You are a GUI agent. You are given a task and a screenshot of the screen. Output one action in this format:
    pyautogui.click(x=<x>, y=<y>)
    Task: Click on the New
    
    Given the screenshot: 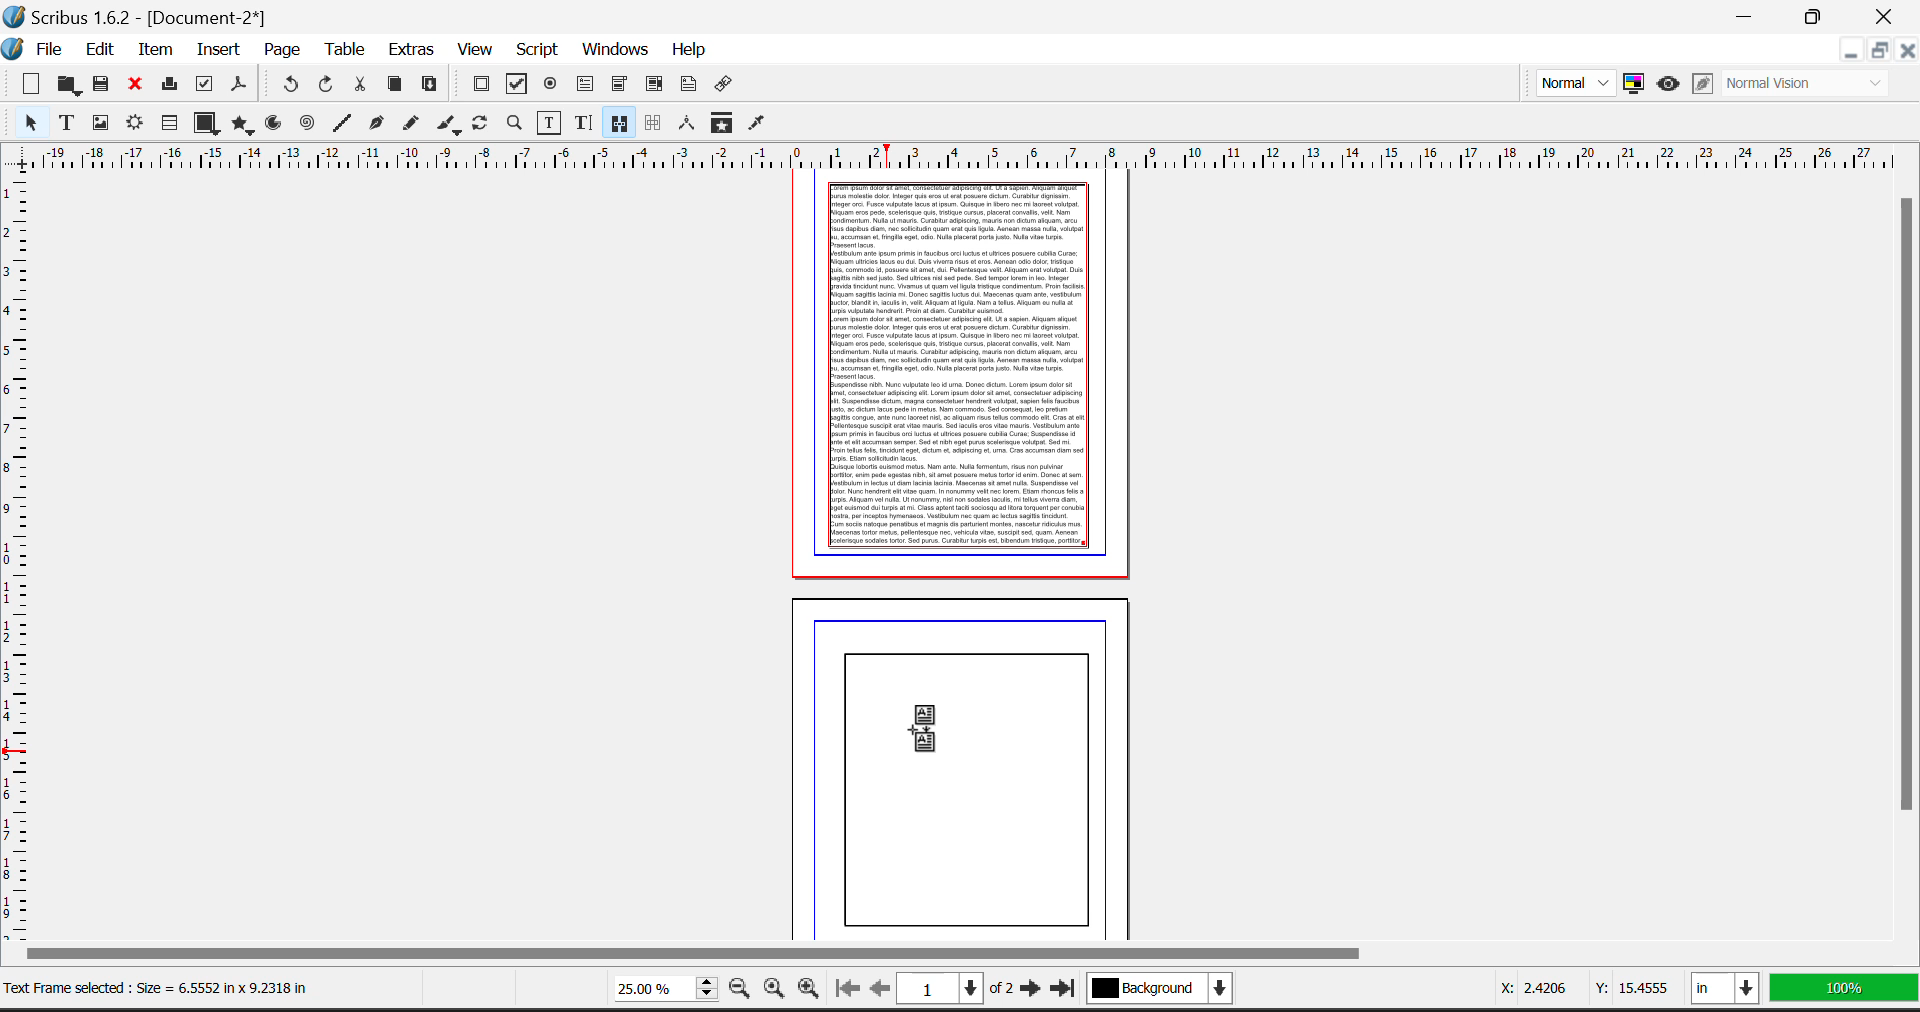 What is the action you would take?
    pyautogui.click(x=25, y=85)
    